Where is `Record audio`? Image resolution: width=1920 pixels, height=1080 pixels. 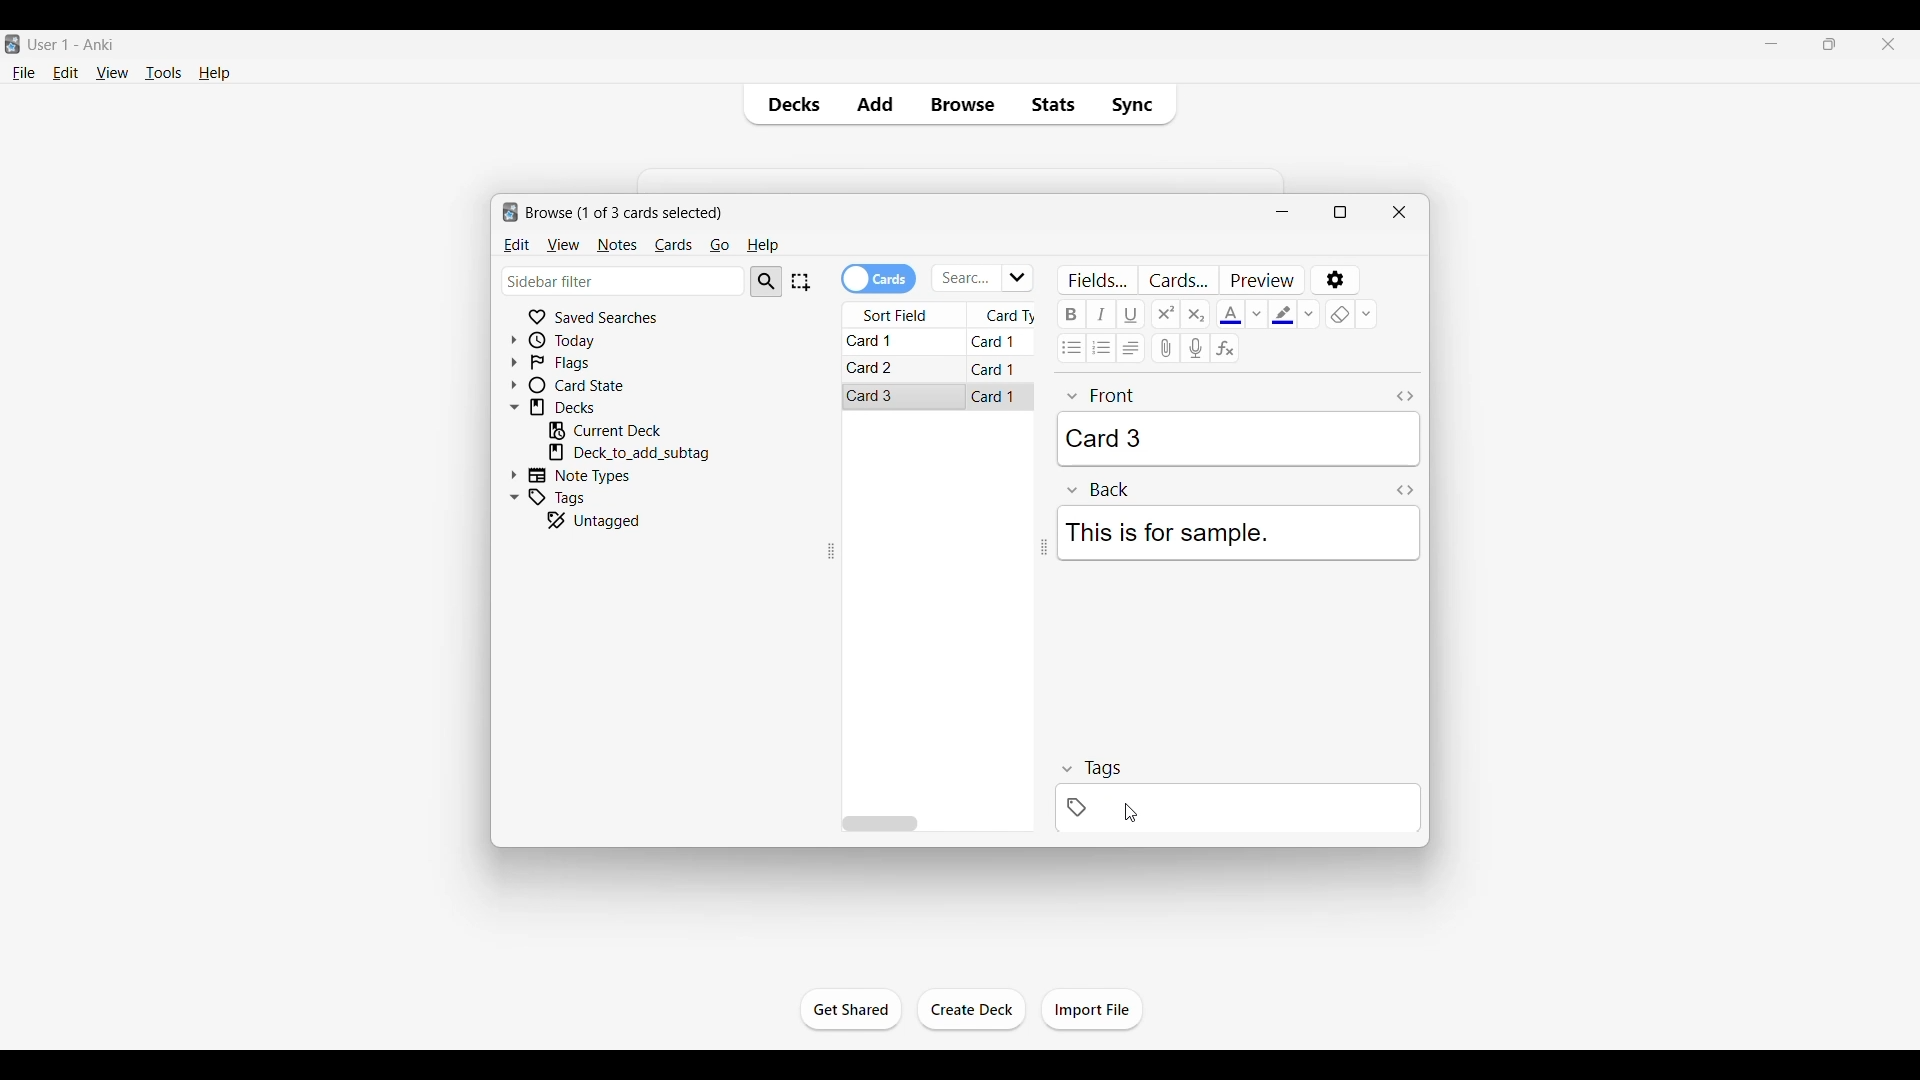 Record audio is located at coordinates (1195, 348).